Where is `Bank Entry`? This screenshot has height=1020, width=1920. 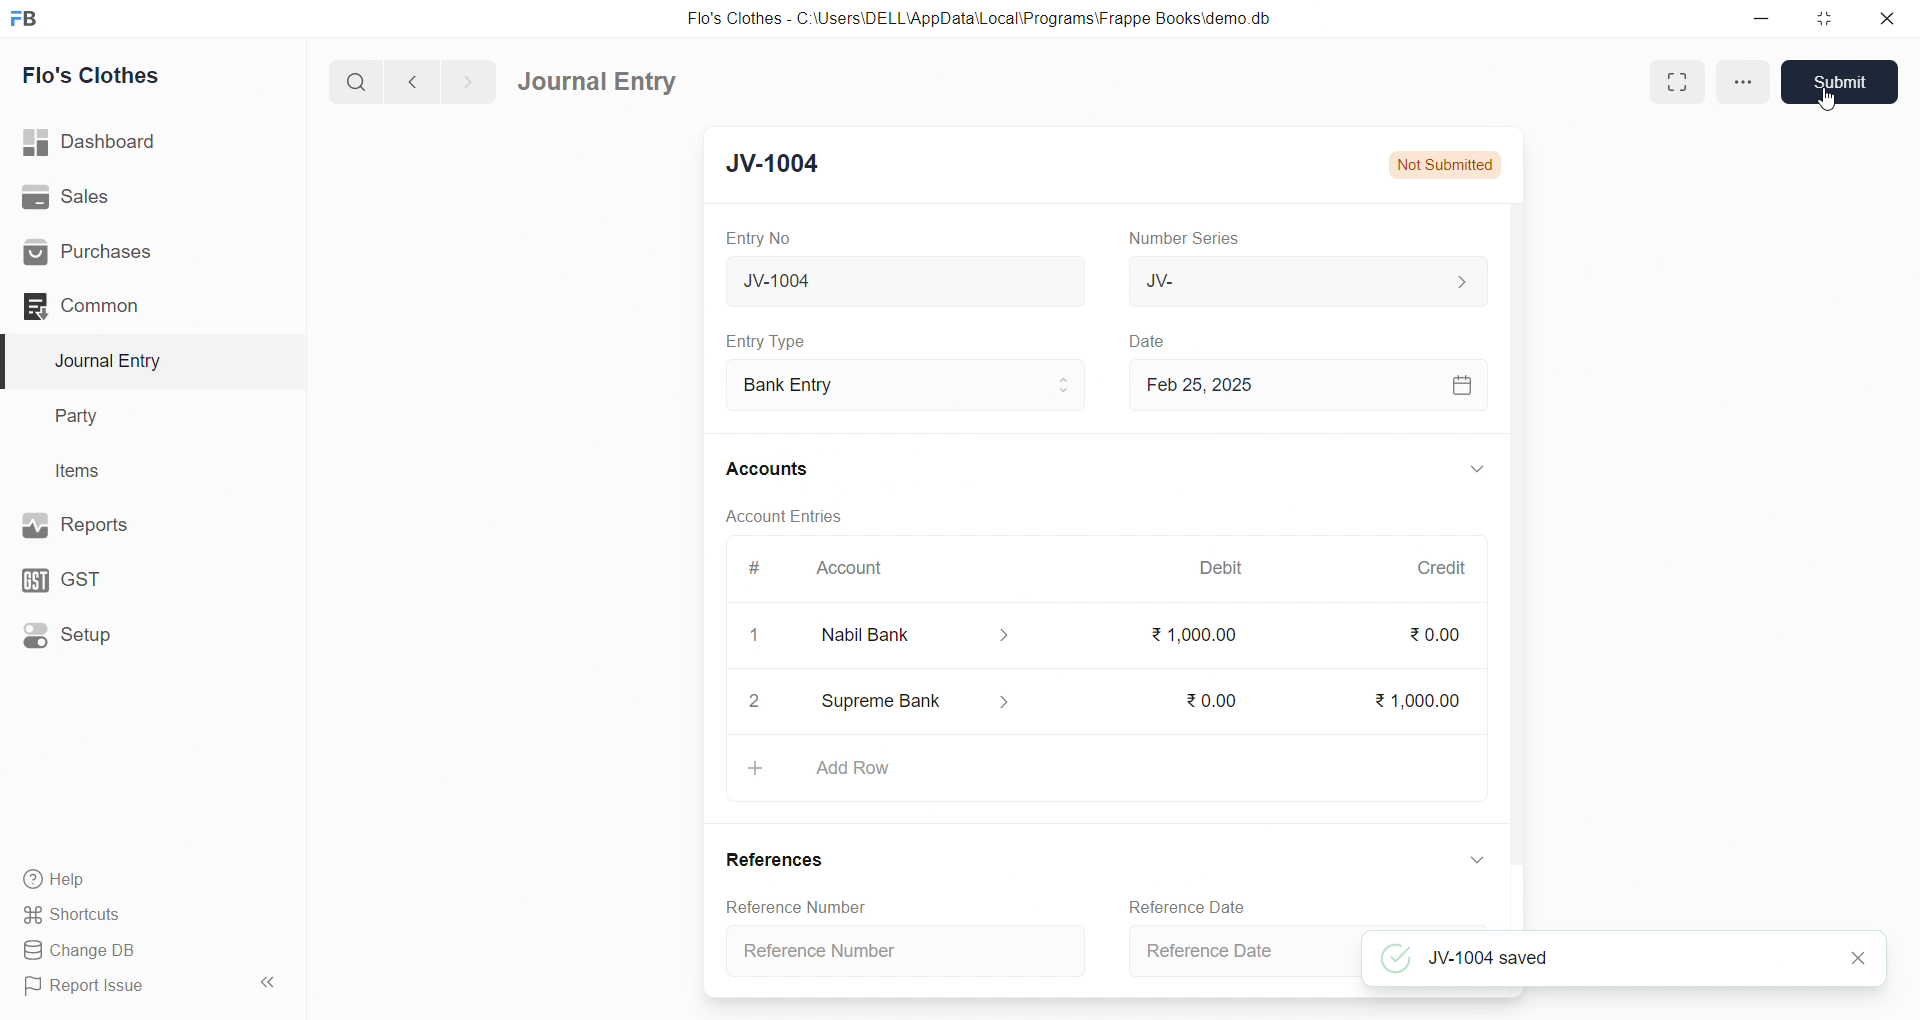 Bank Entry is located at coordinates (904, 386).